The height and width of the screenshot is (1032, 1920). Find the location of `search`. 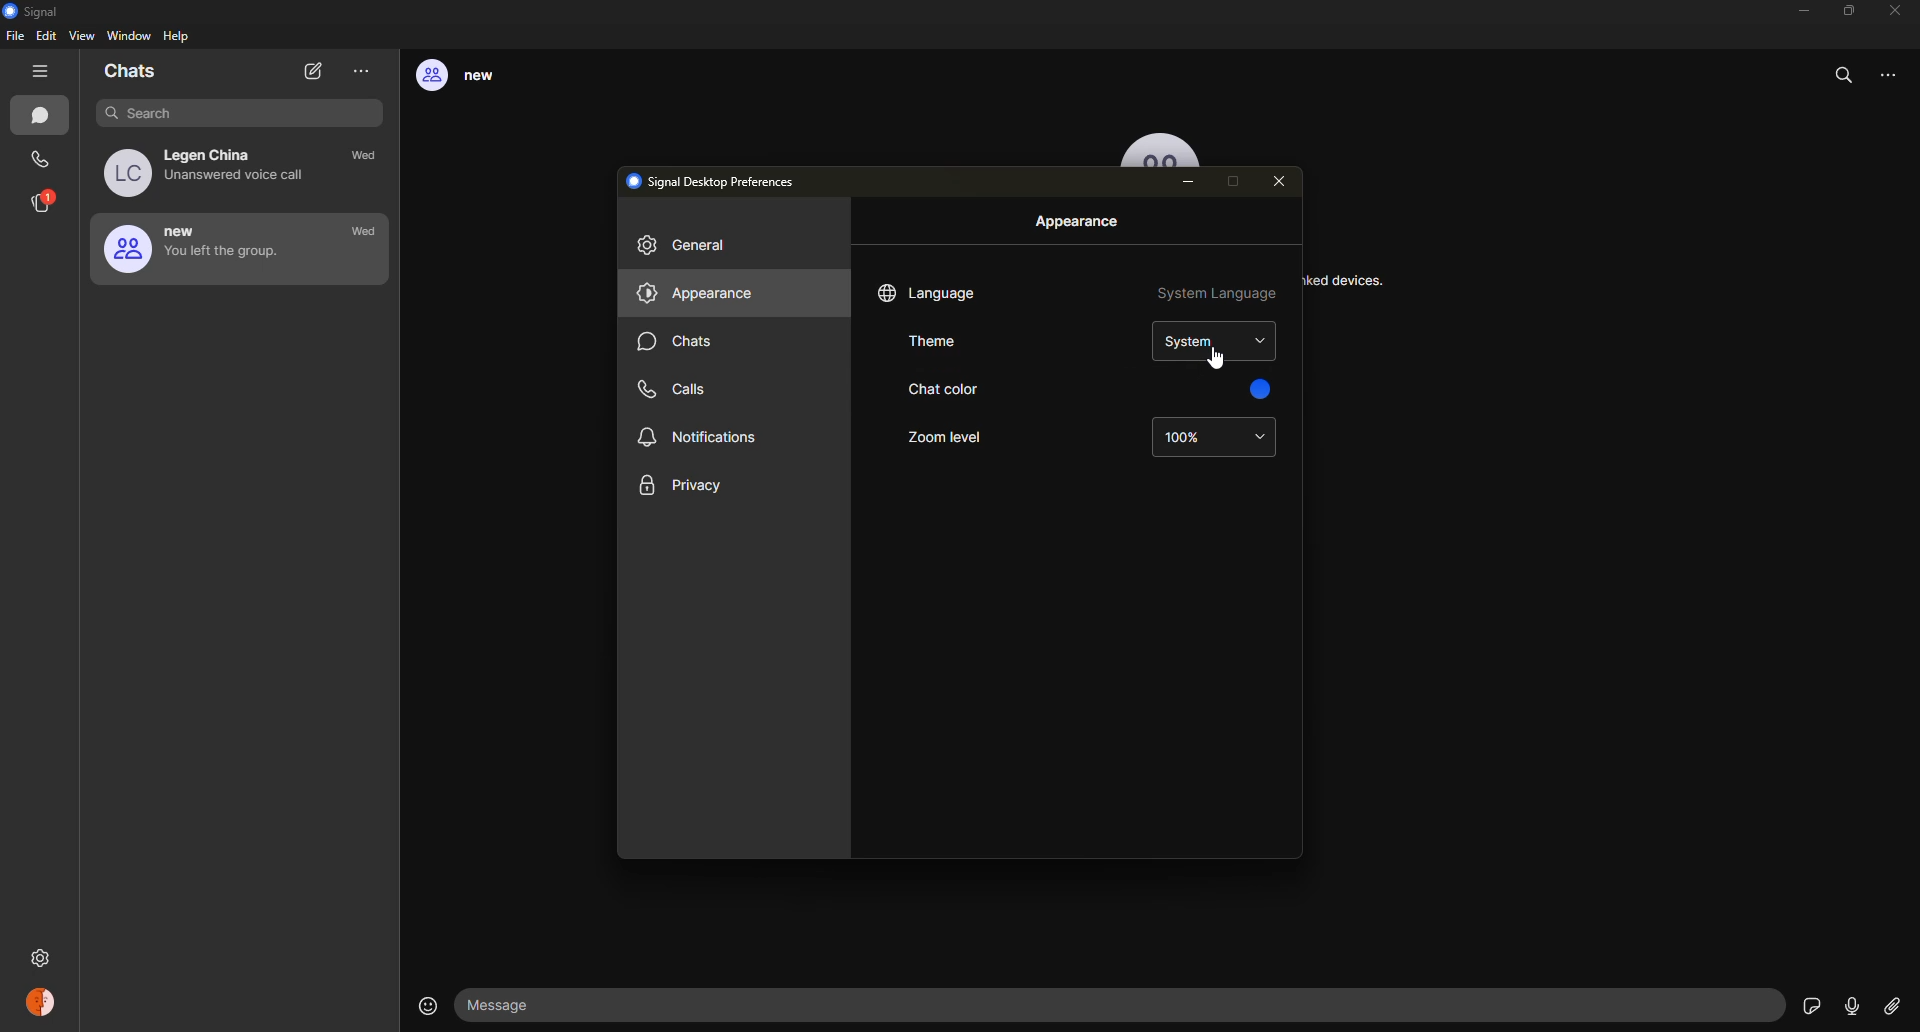

search is located at coordinates (1846, 75).